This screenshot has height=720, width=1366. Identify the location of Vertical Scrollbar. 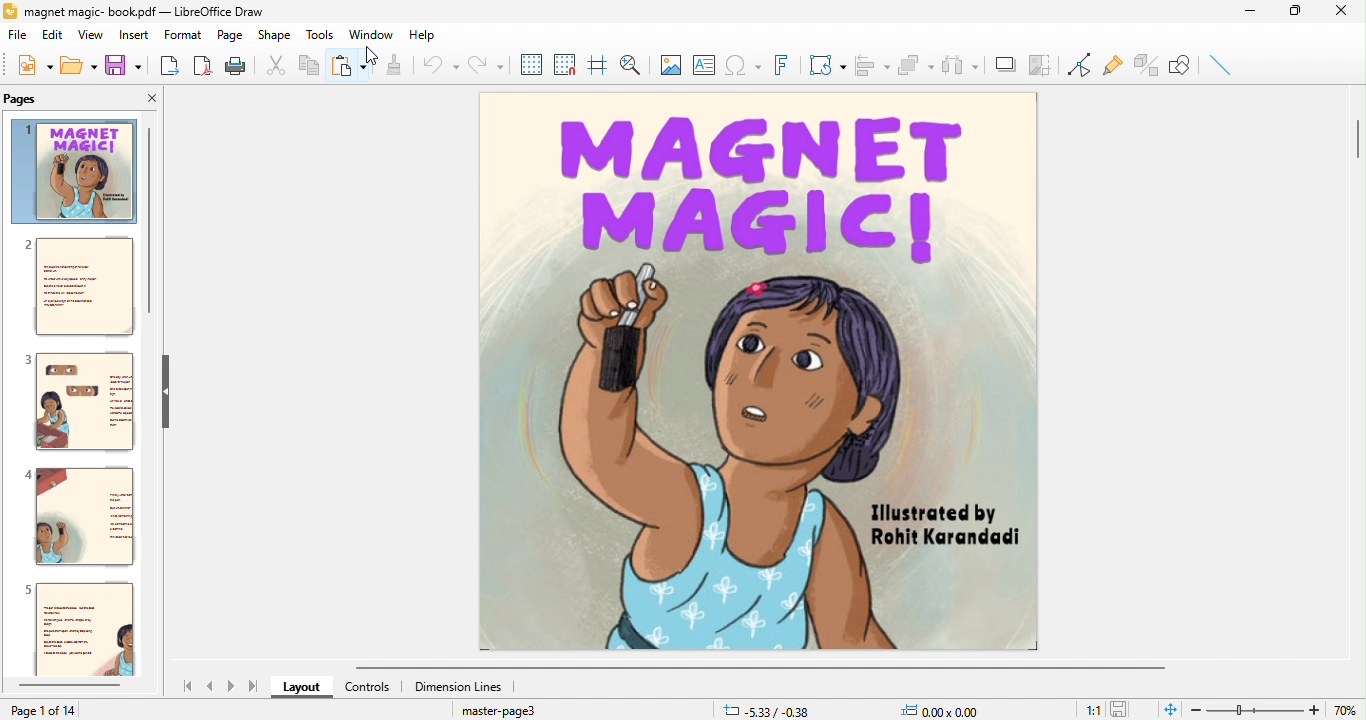
(1353, 148).